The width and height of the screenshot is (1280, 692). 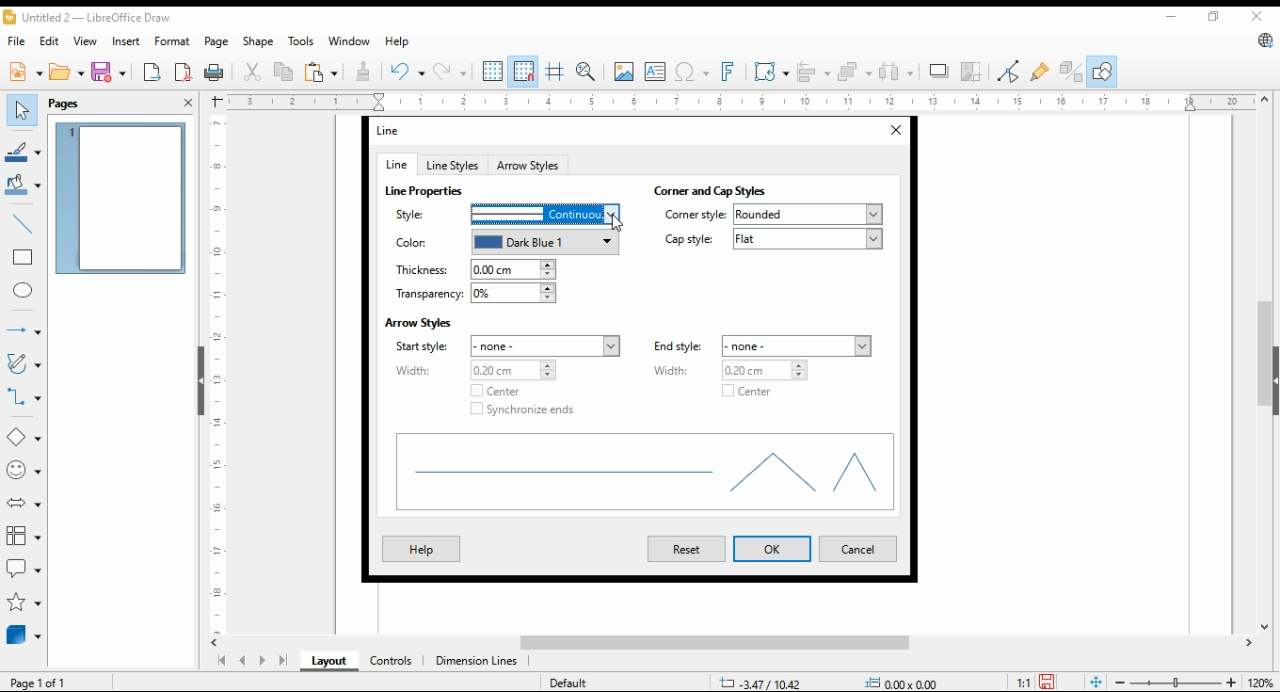 What do you see at coordinates (896, 72) in the screenshot?
I see `select at least three objects to distribute` at bounding box center [896, 72].